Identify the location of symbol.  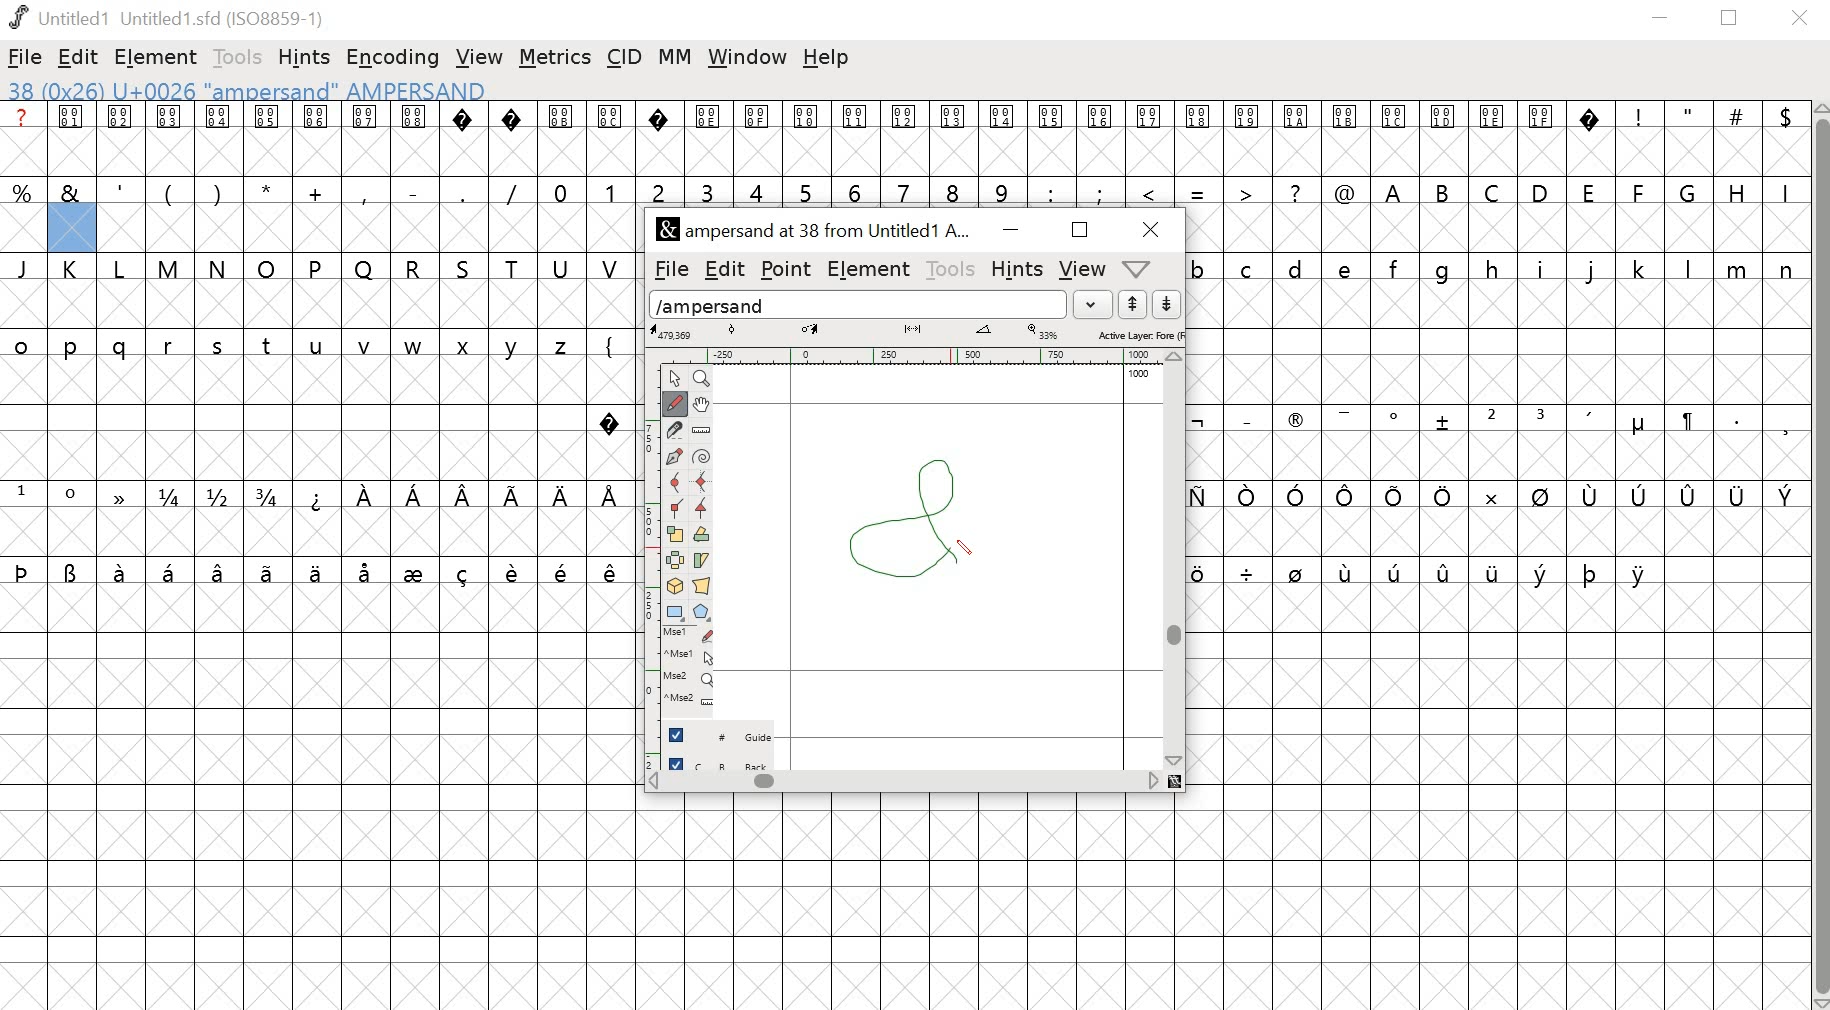
(1642, 495).